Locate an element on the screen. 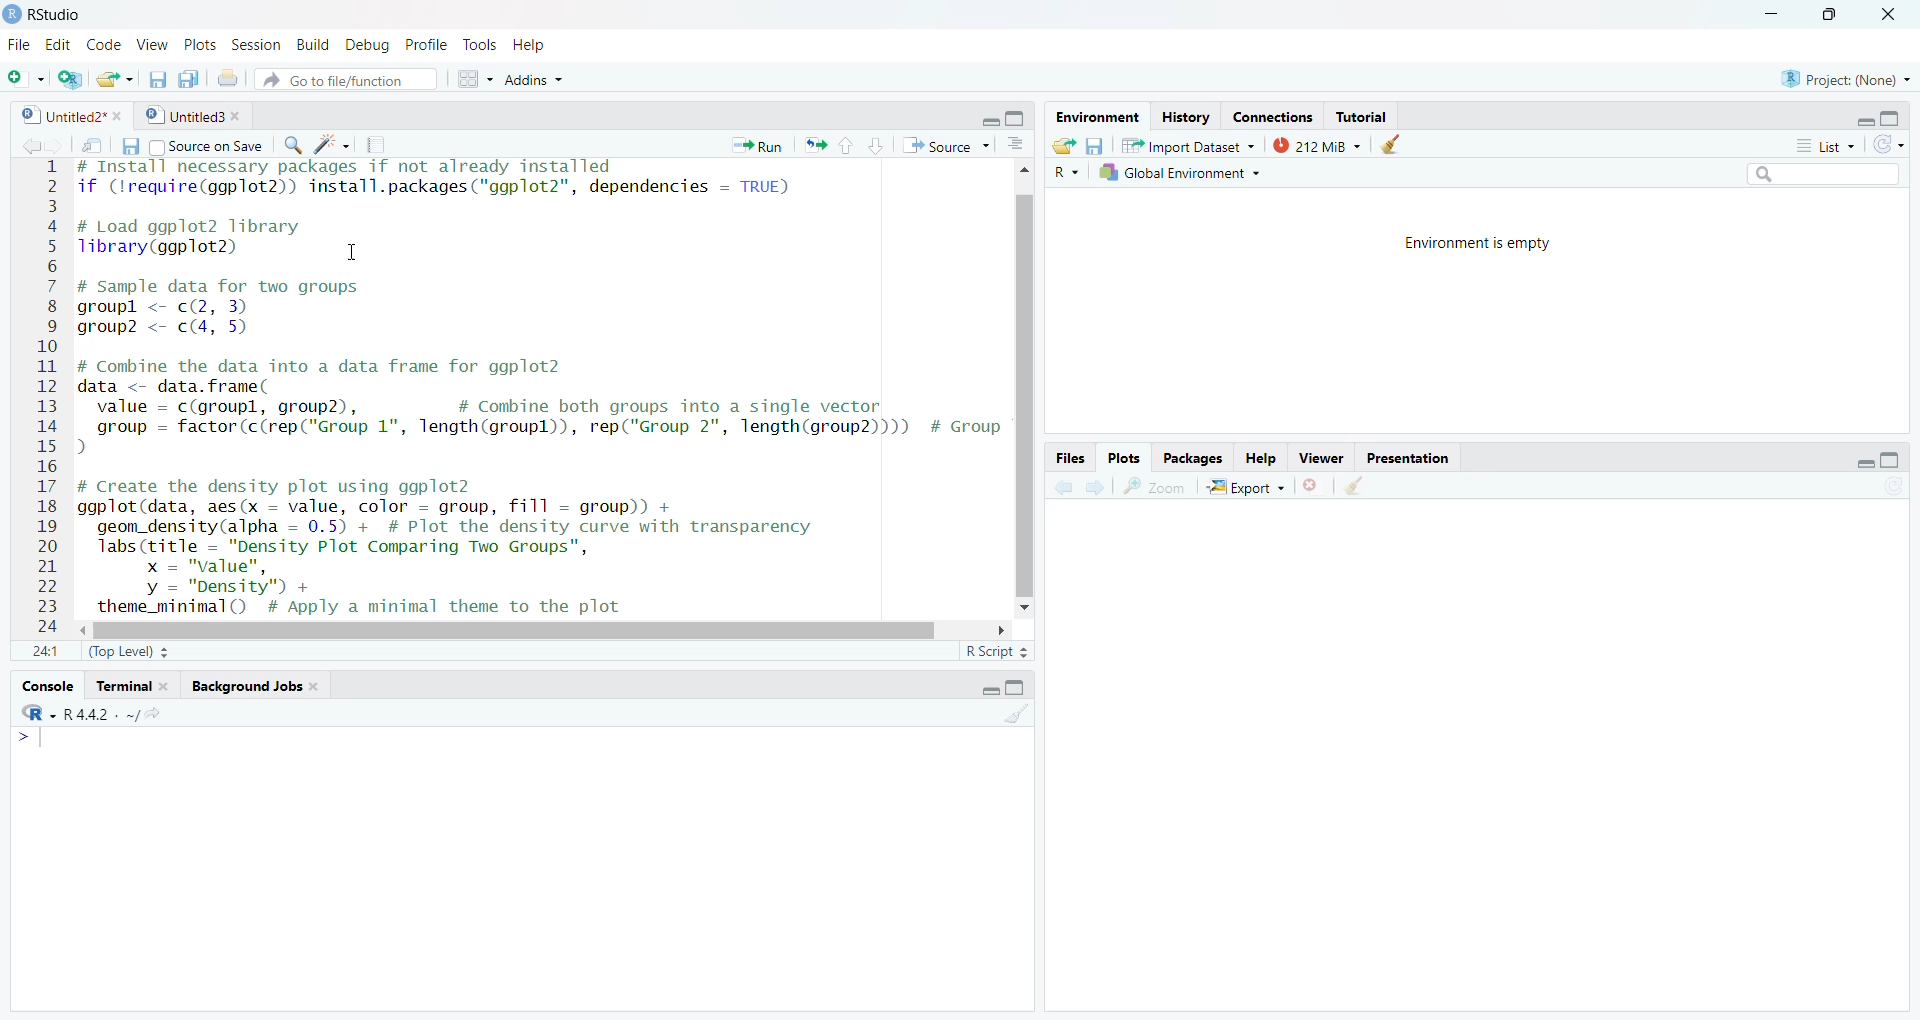 The width and height of the screenshot is (1920, 1020). RS audio is located at coordinates (47, 15).